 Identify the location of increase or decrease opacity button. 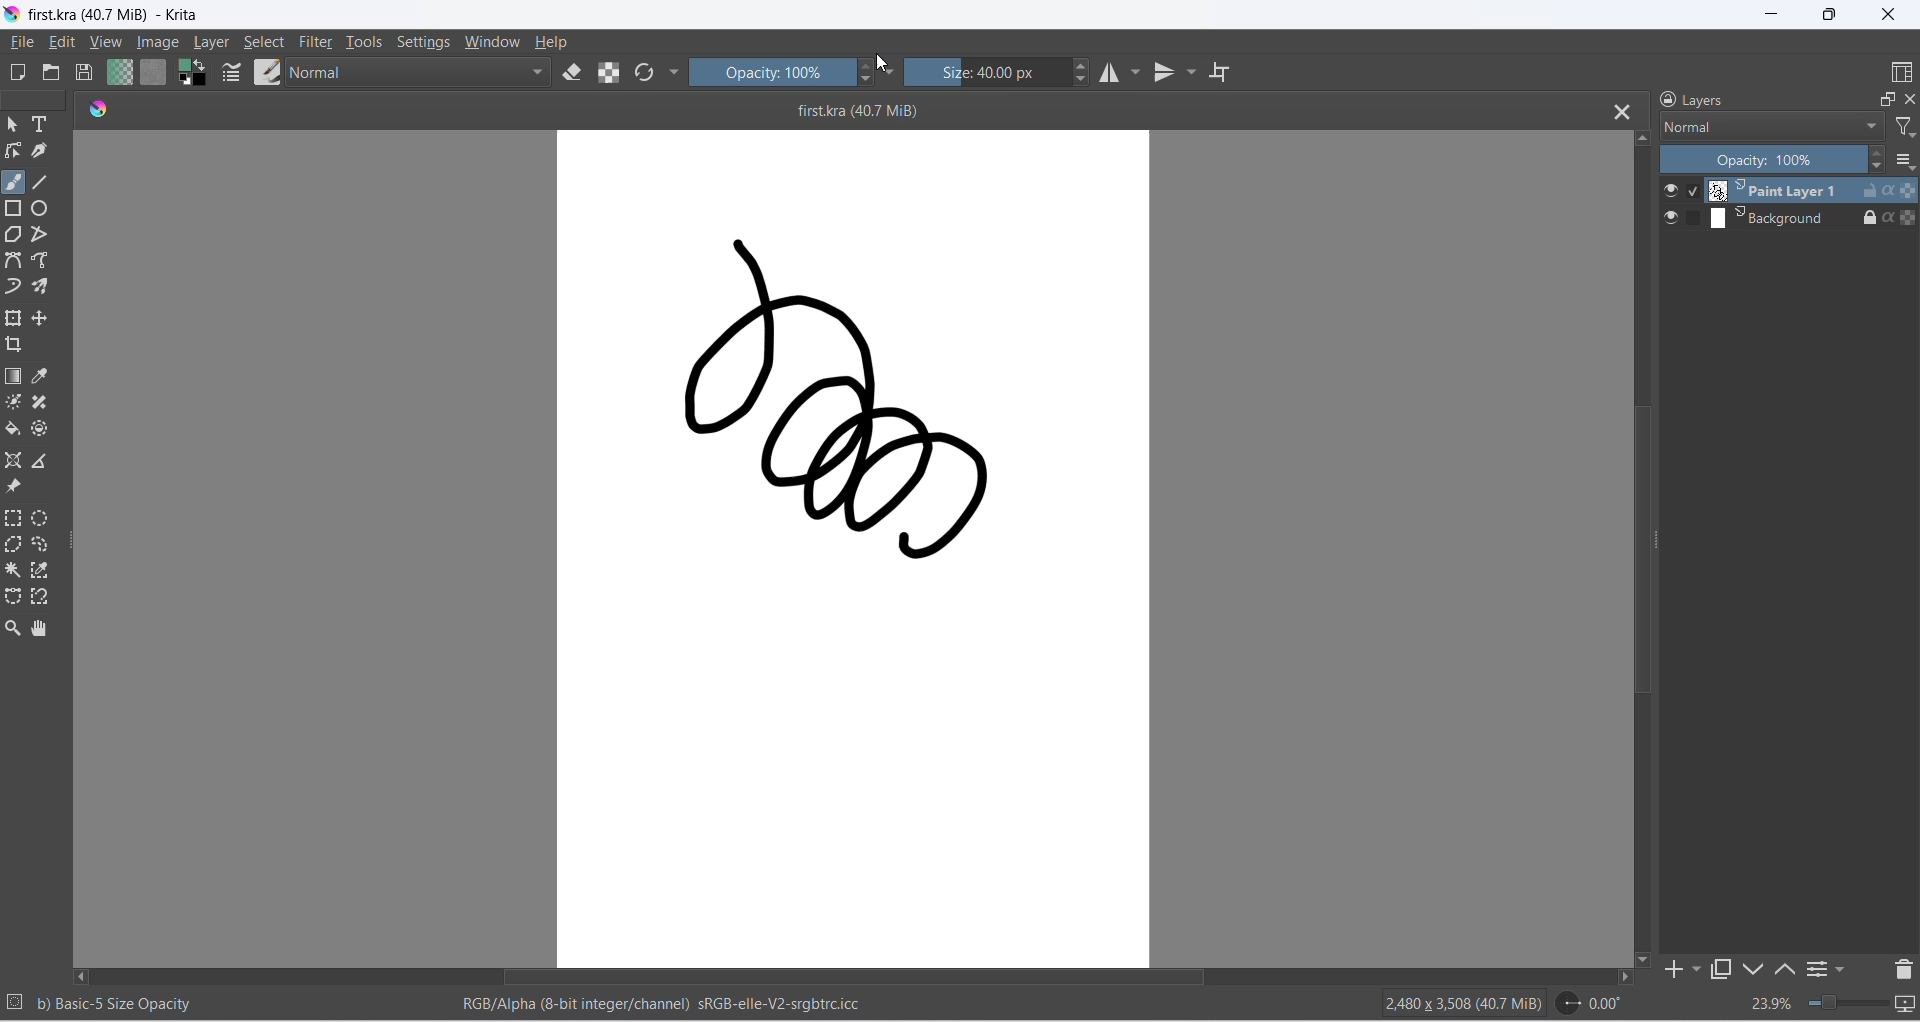
(1875, 159).